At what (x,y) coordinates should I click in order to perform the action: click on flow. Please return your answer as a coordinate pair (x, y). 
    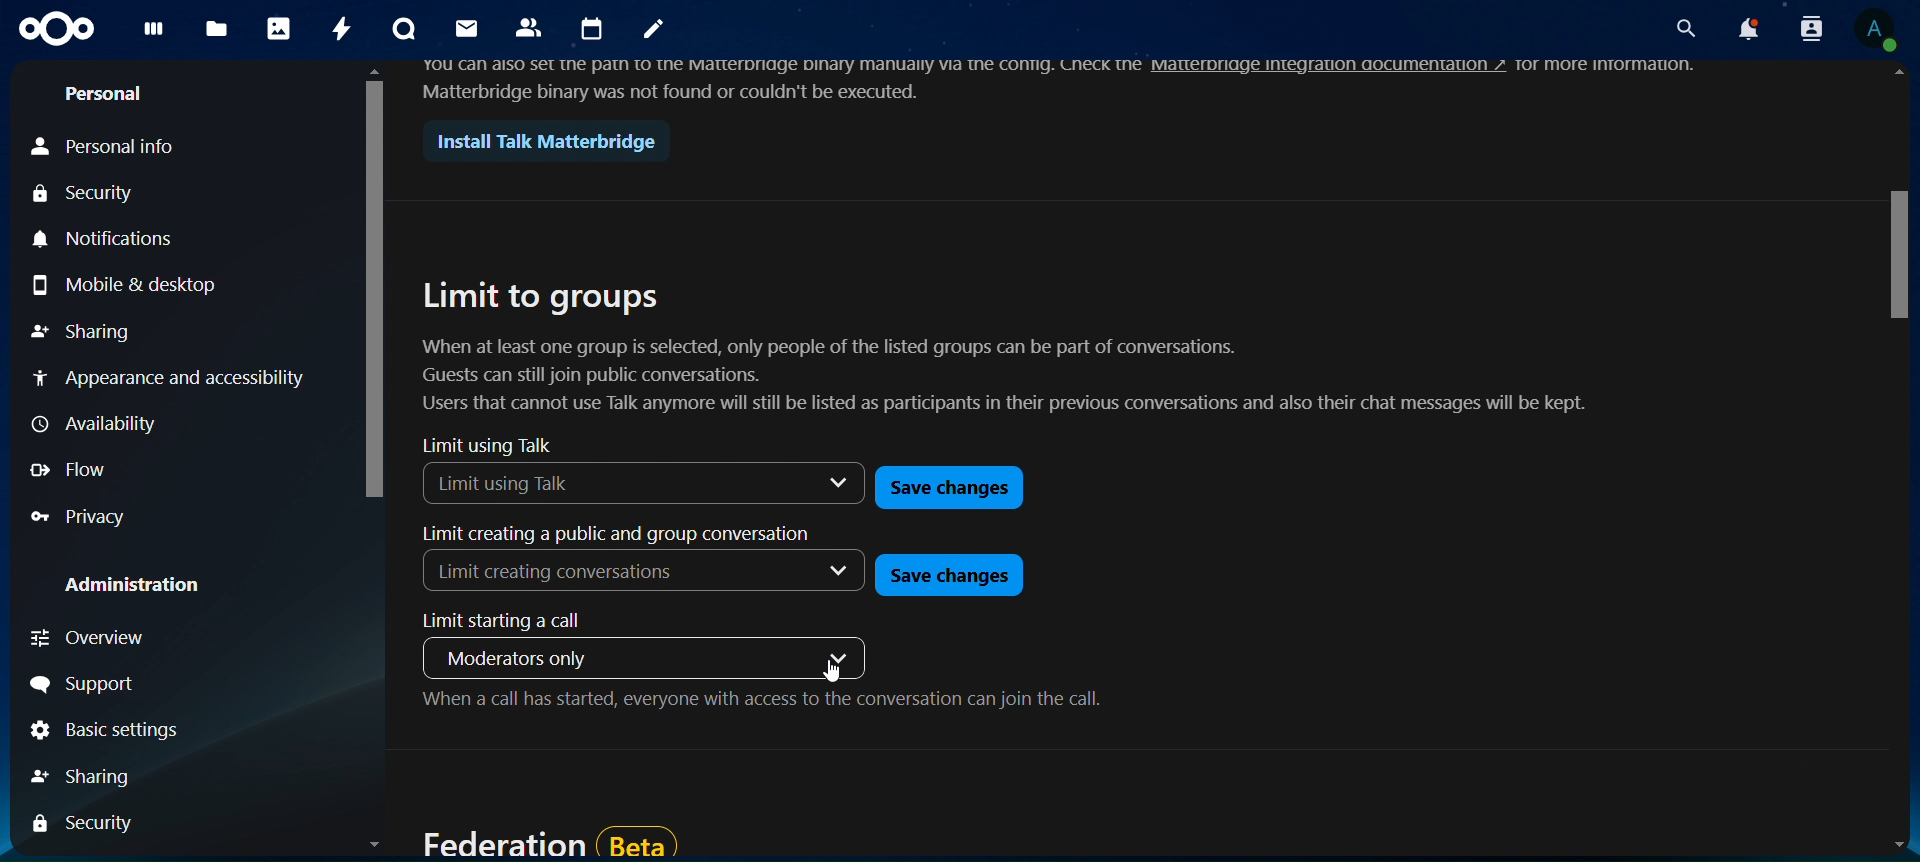
    Looking at the image, I should click on (80, 468).